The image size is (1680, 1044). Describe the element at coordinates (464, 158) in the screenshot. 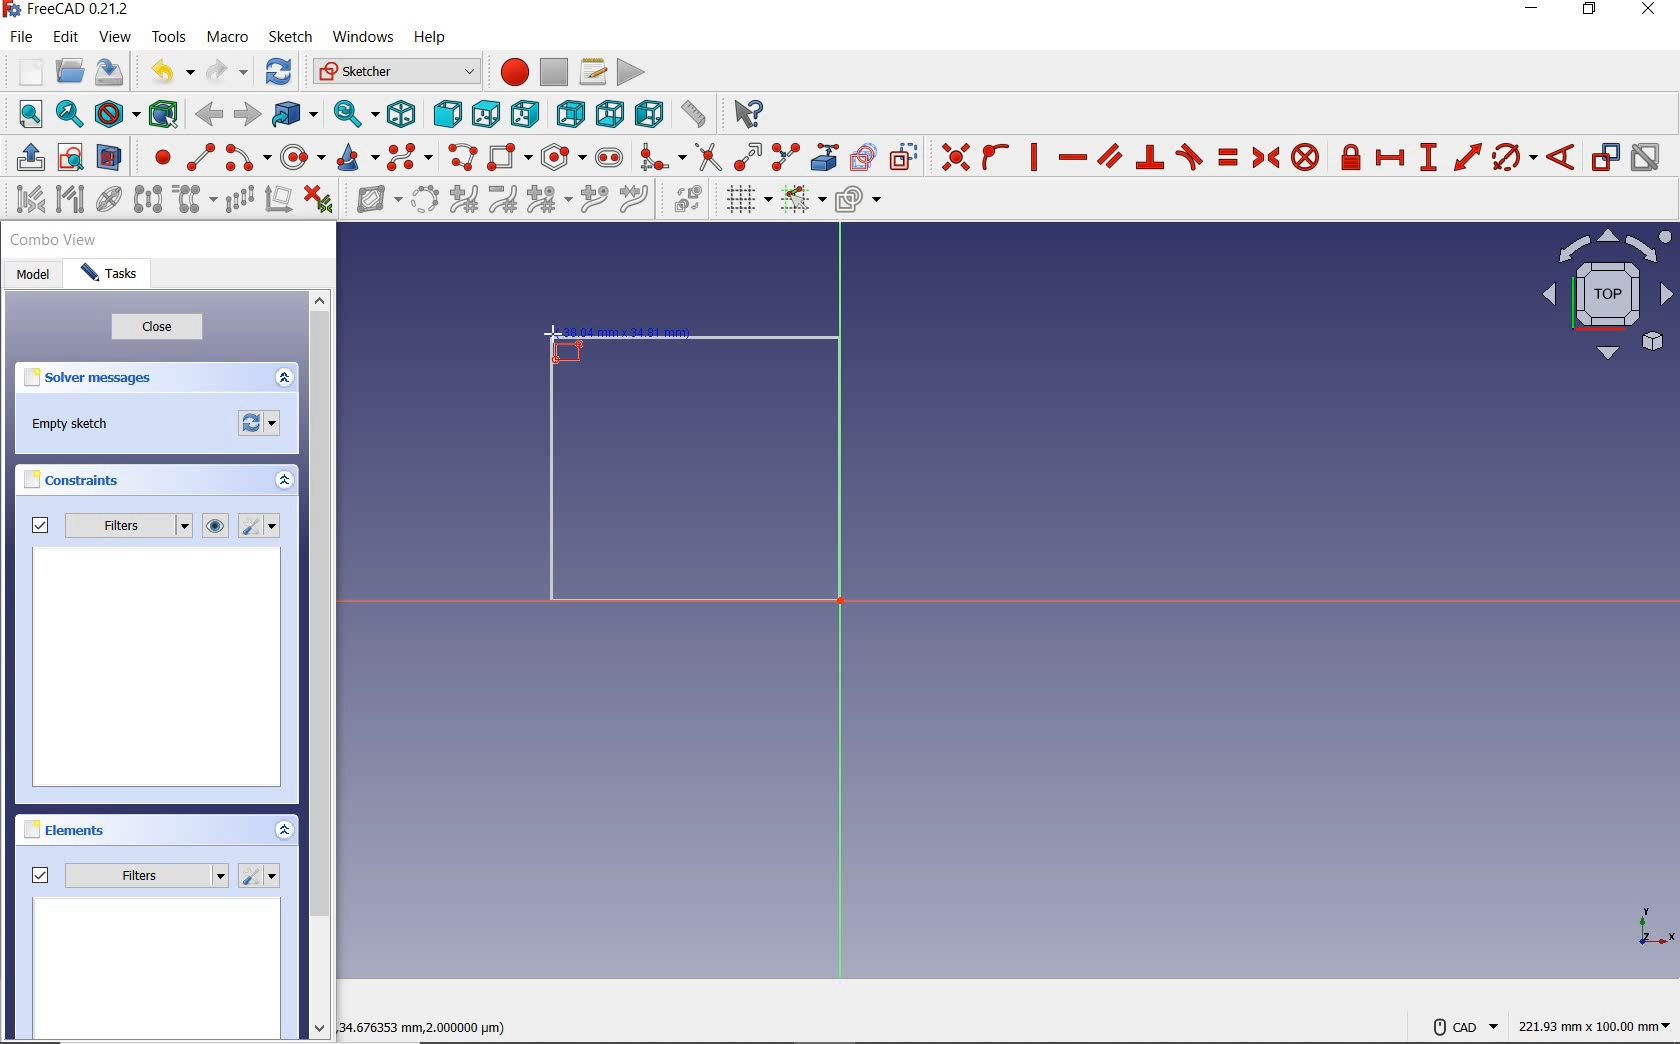

I see `create polyline` at that location.